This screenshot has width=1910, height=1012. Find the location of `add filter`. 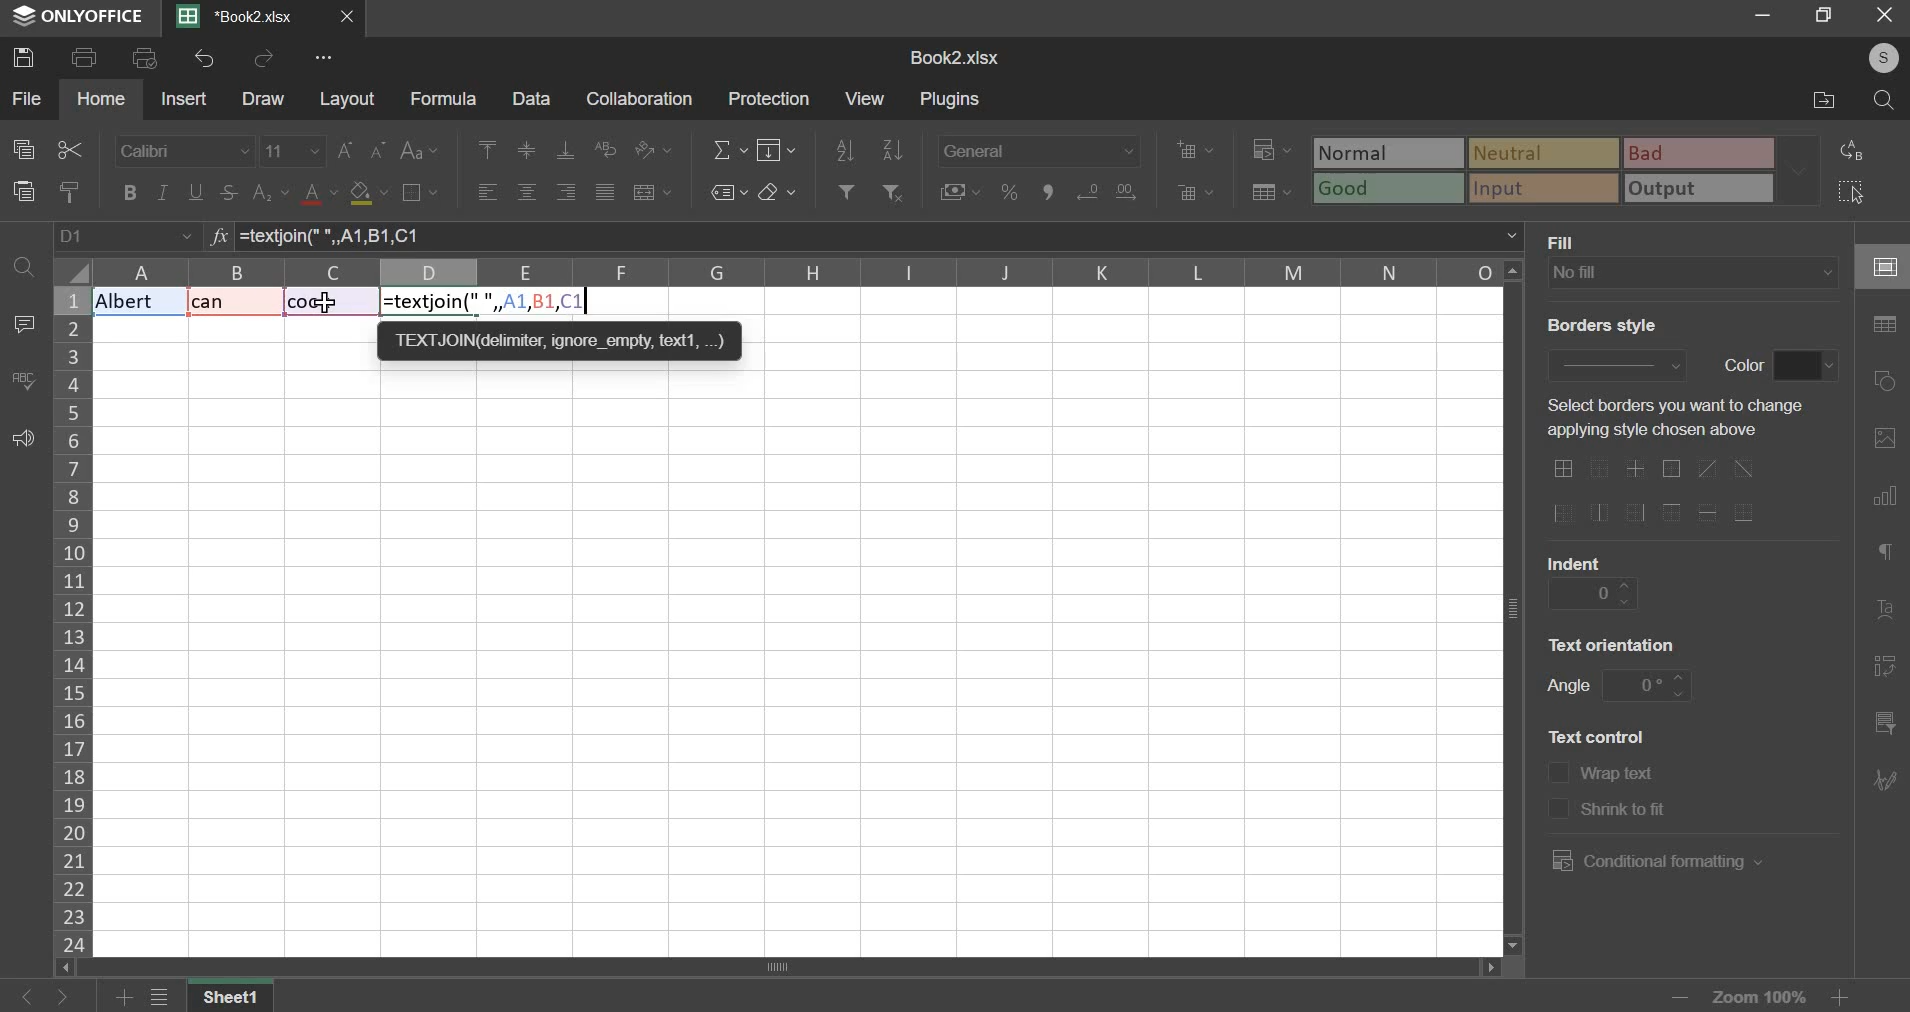

add filter is located at coordinates (844, 190).